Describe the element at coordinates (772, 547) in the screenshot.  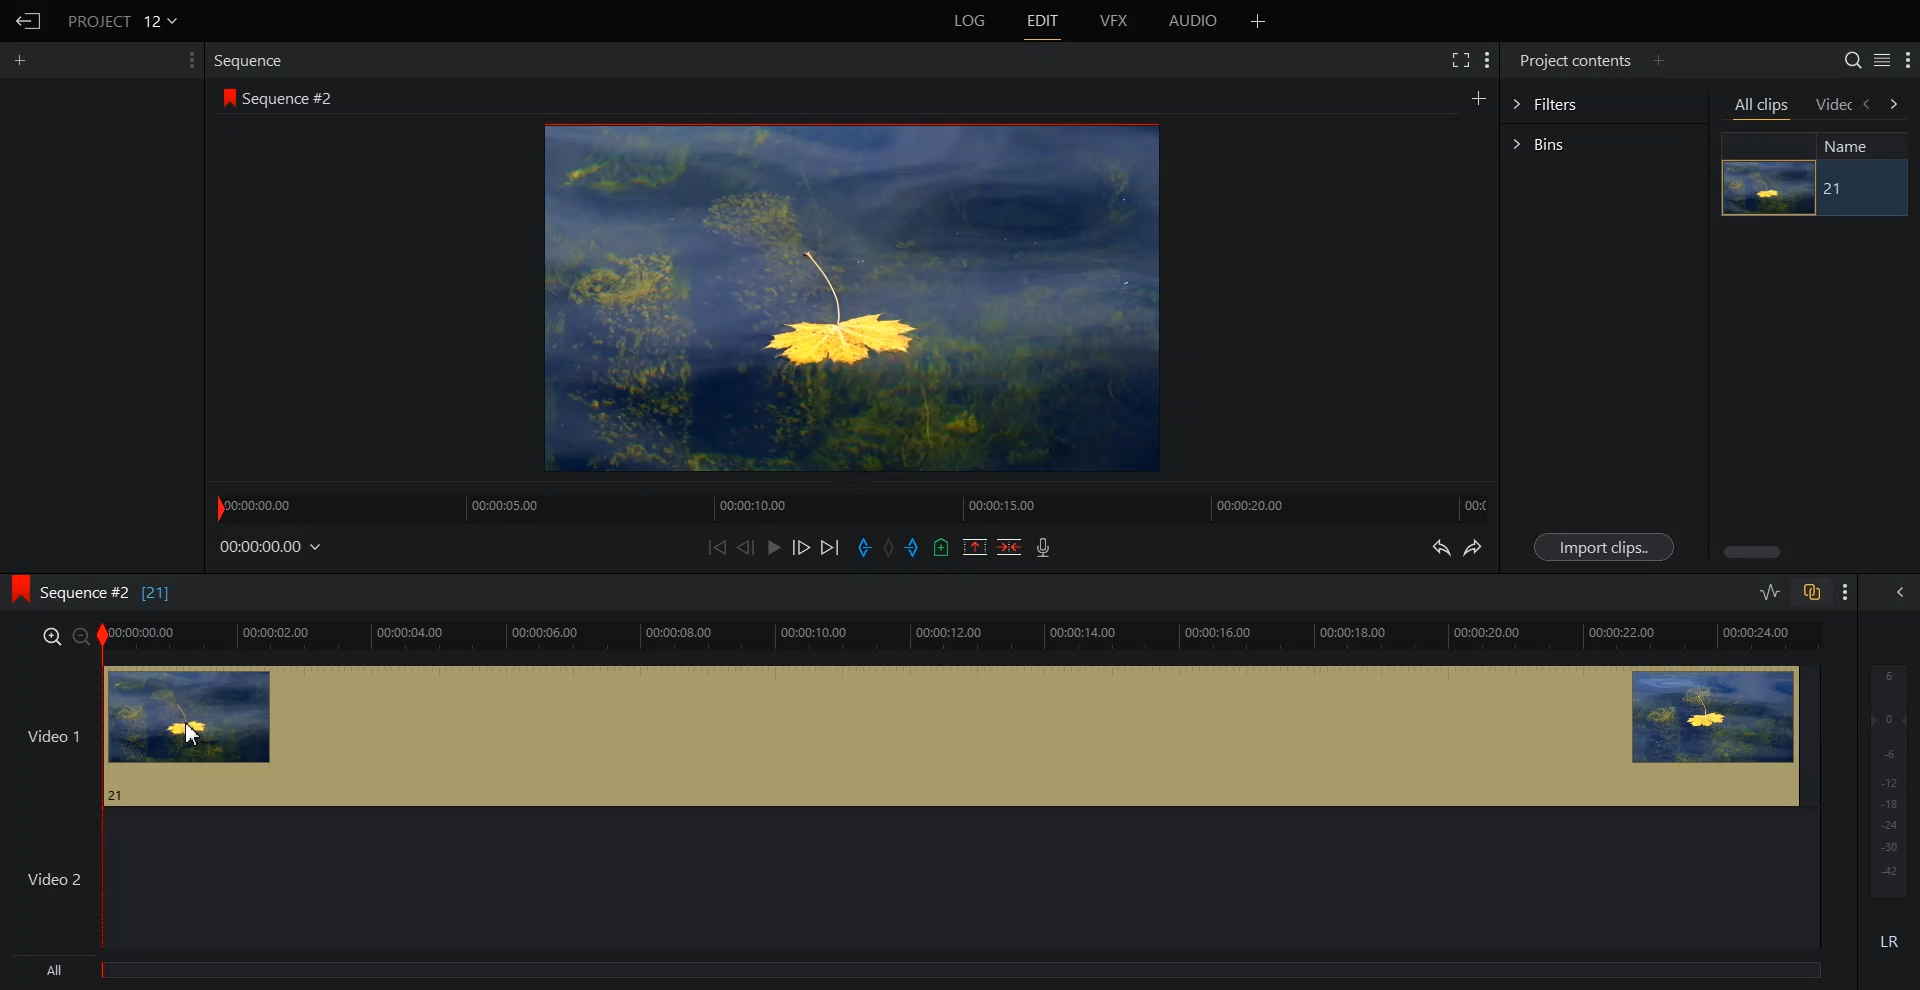
I see `Play` at that location.